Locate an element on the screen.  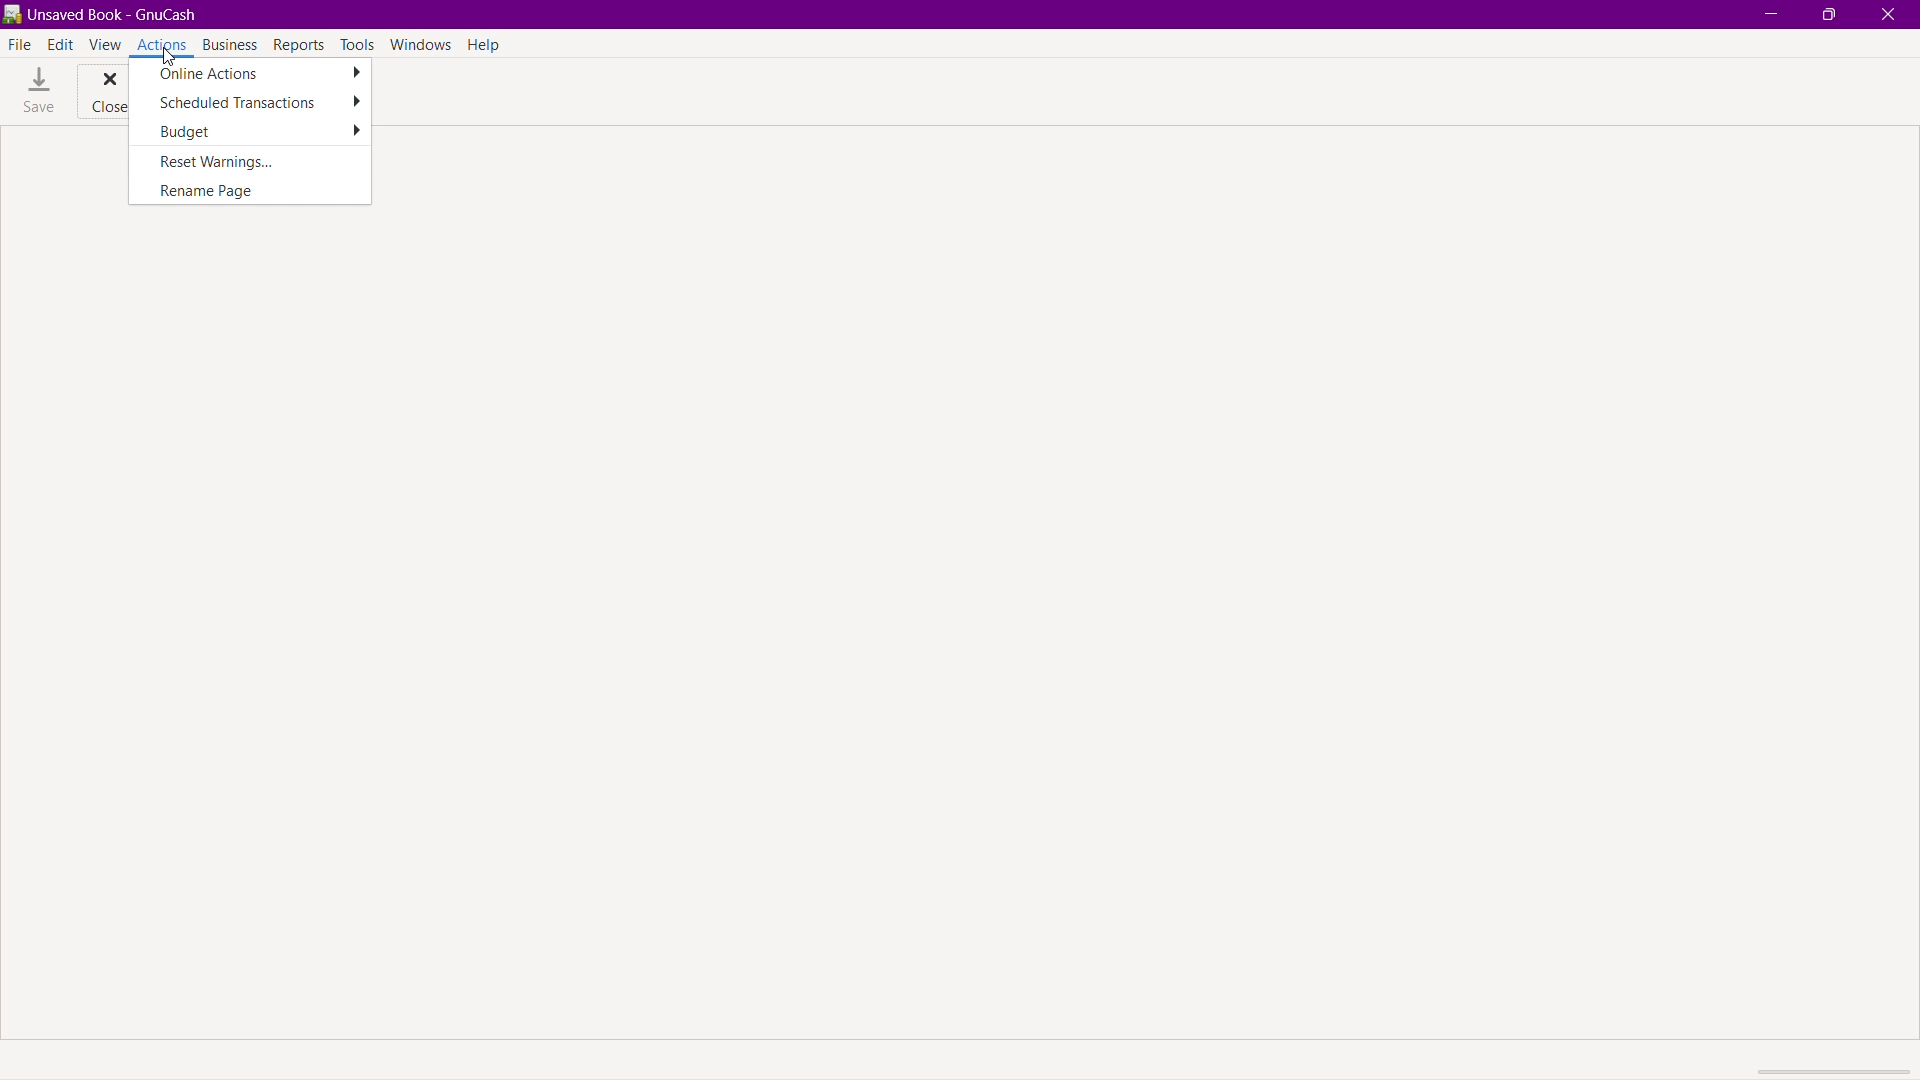
Scheduled Transactions is located at coordinates (260, 103).